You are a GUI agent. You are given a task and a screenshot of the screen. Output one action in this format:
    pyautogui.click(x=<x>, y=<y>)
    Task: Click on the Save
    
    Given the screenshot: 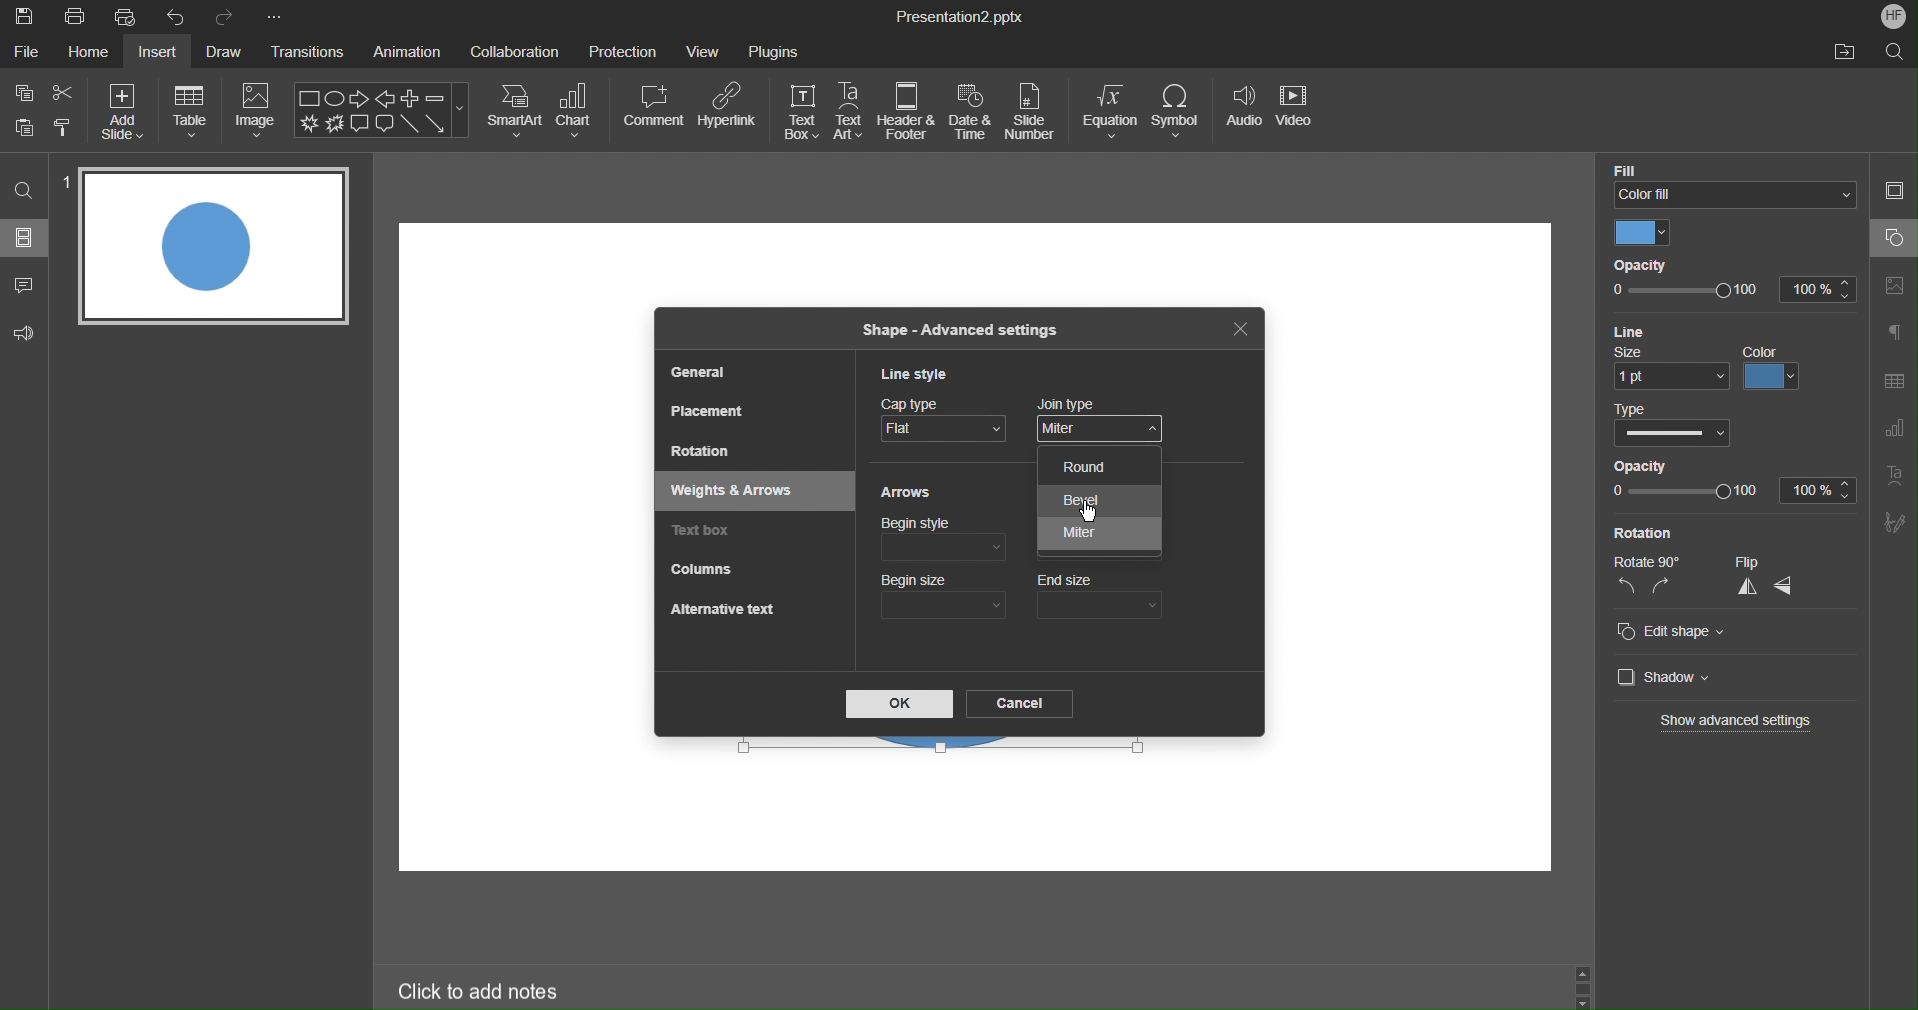 What is the action you would take?
    pyautogui.click(x=23, y=17)
    